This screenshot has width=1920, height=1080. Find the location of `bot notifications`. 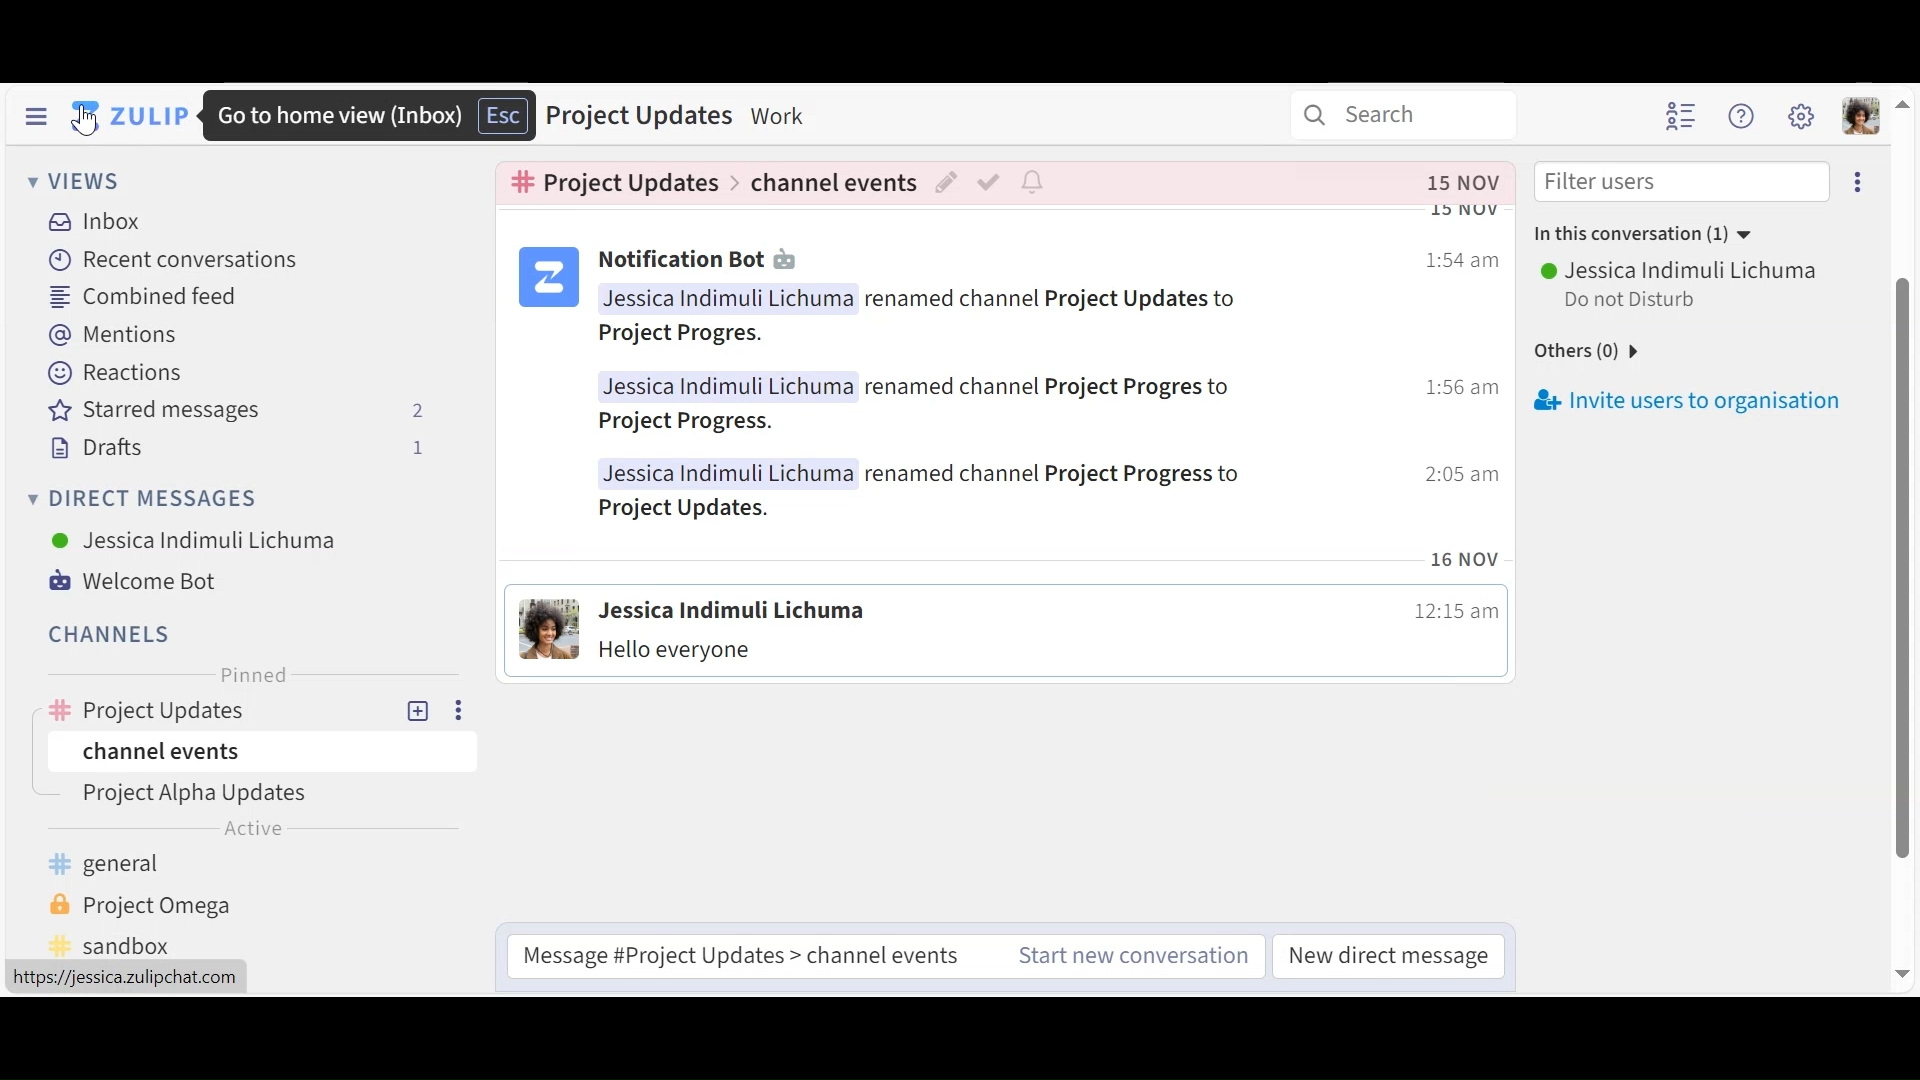

bot notifications is located at coordinates (689, 426).